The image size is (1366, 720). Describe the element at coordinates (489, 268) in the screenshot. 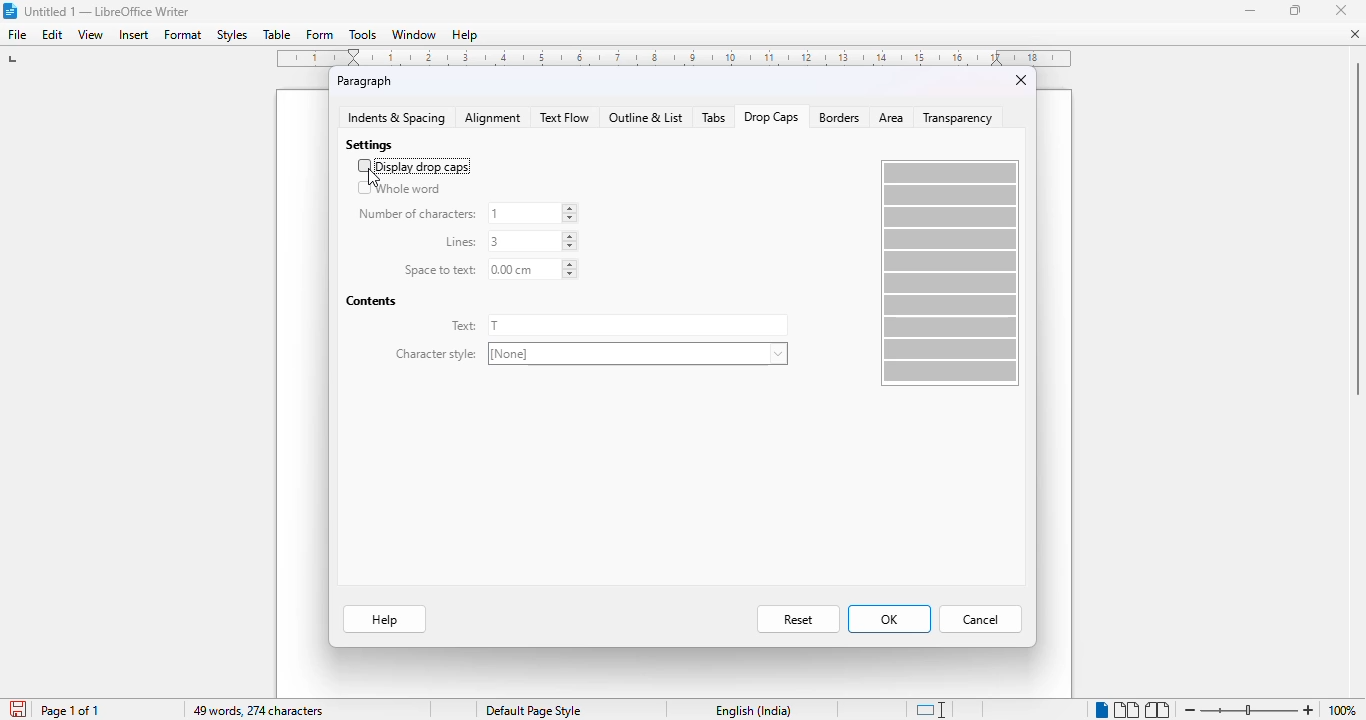

I see `space to text: 0.00 cm` at that location.